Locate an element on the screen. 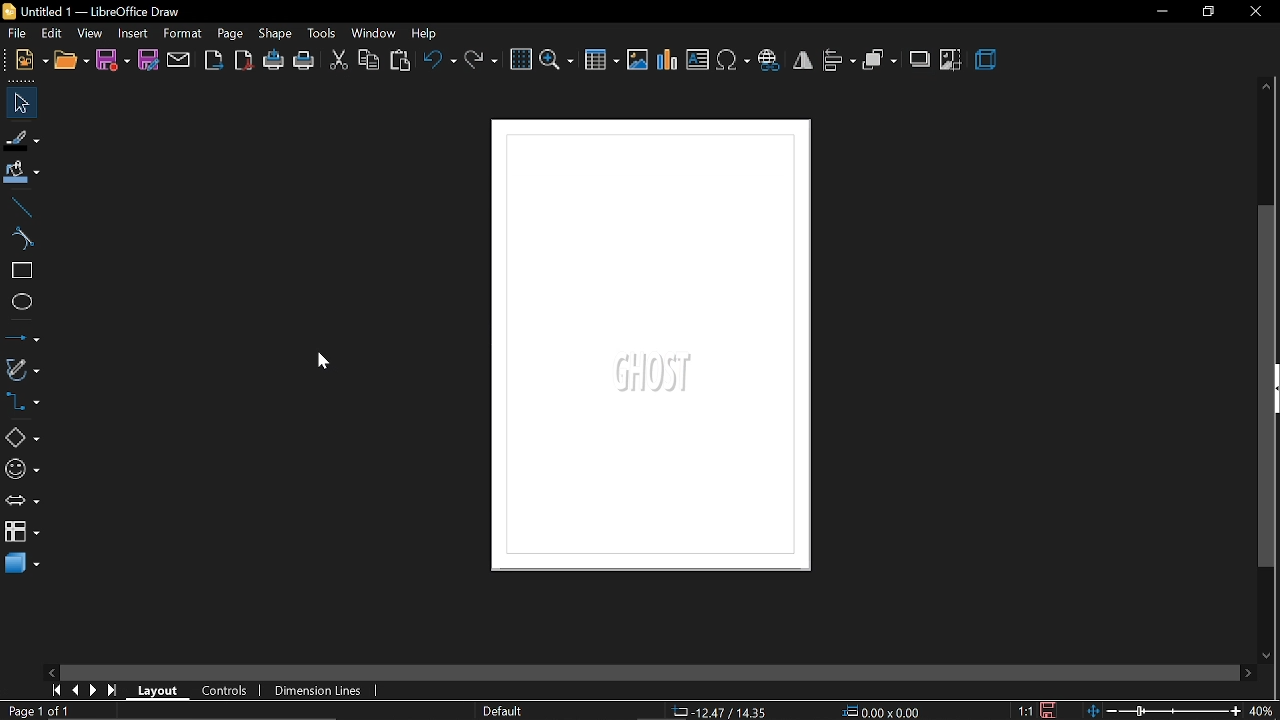  Default is located at coordinates (503, 712).